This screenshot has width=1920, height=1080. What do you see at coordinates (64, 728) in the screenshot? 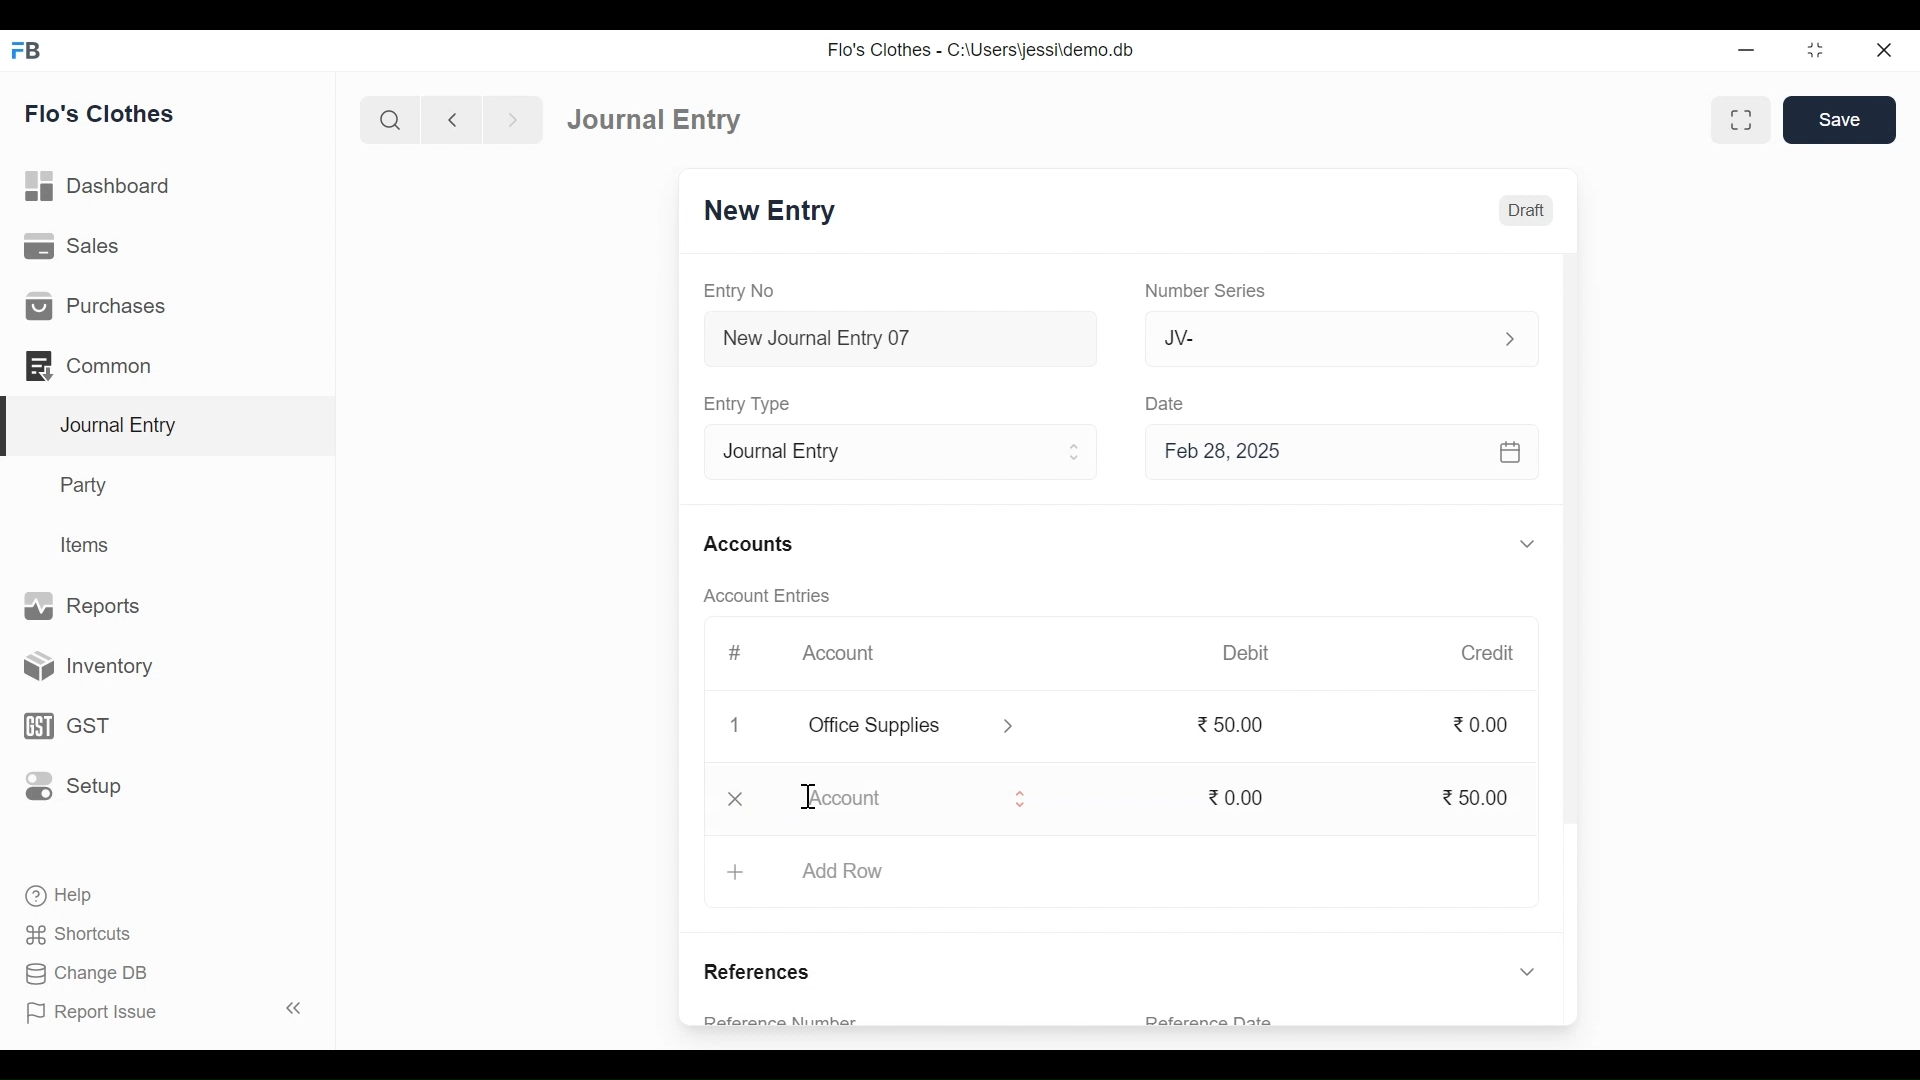
I see `GST` at bounding box center [64, 728].